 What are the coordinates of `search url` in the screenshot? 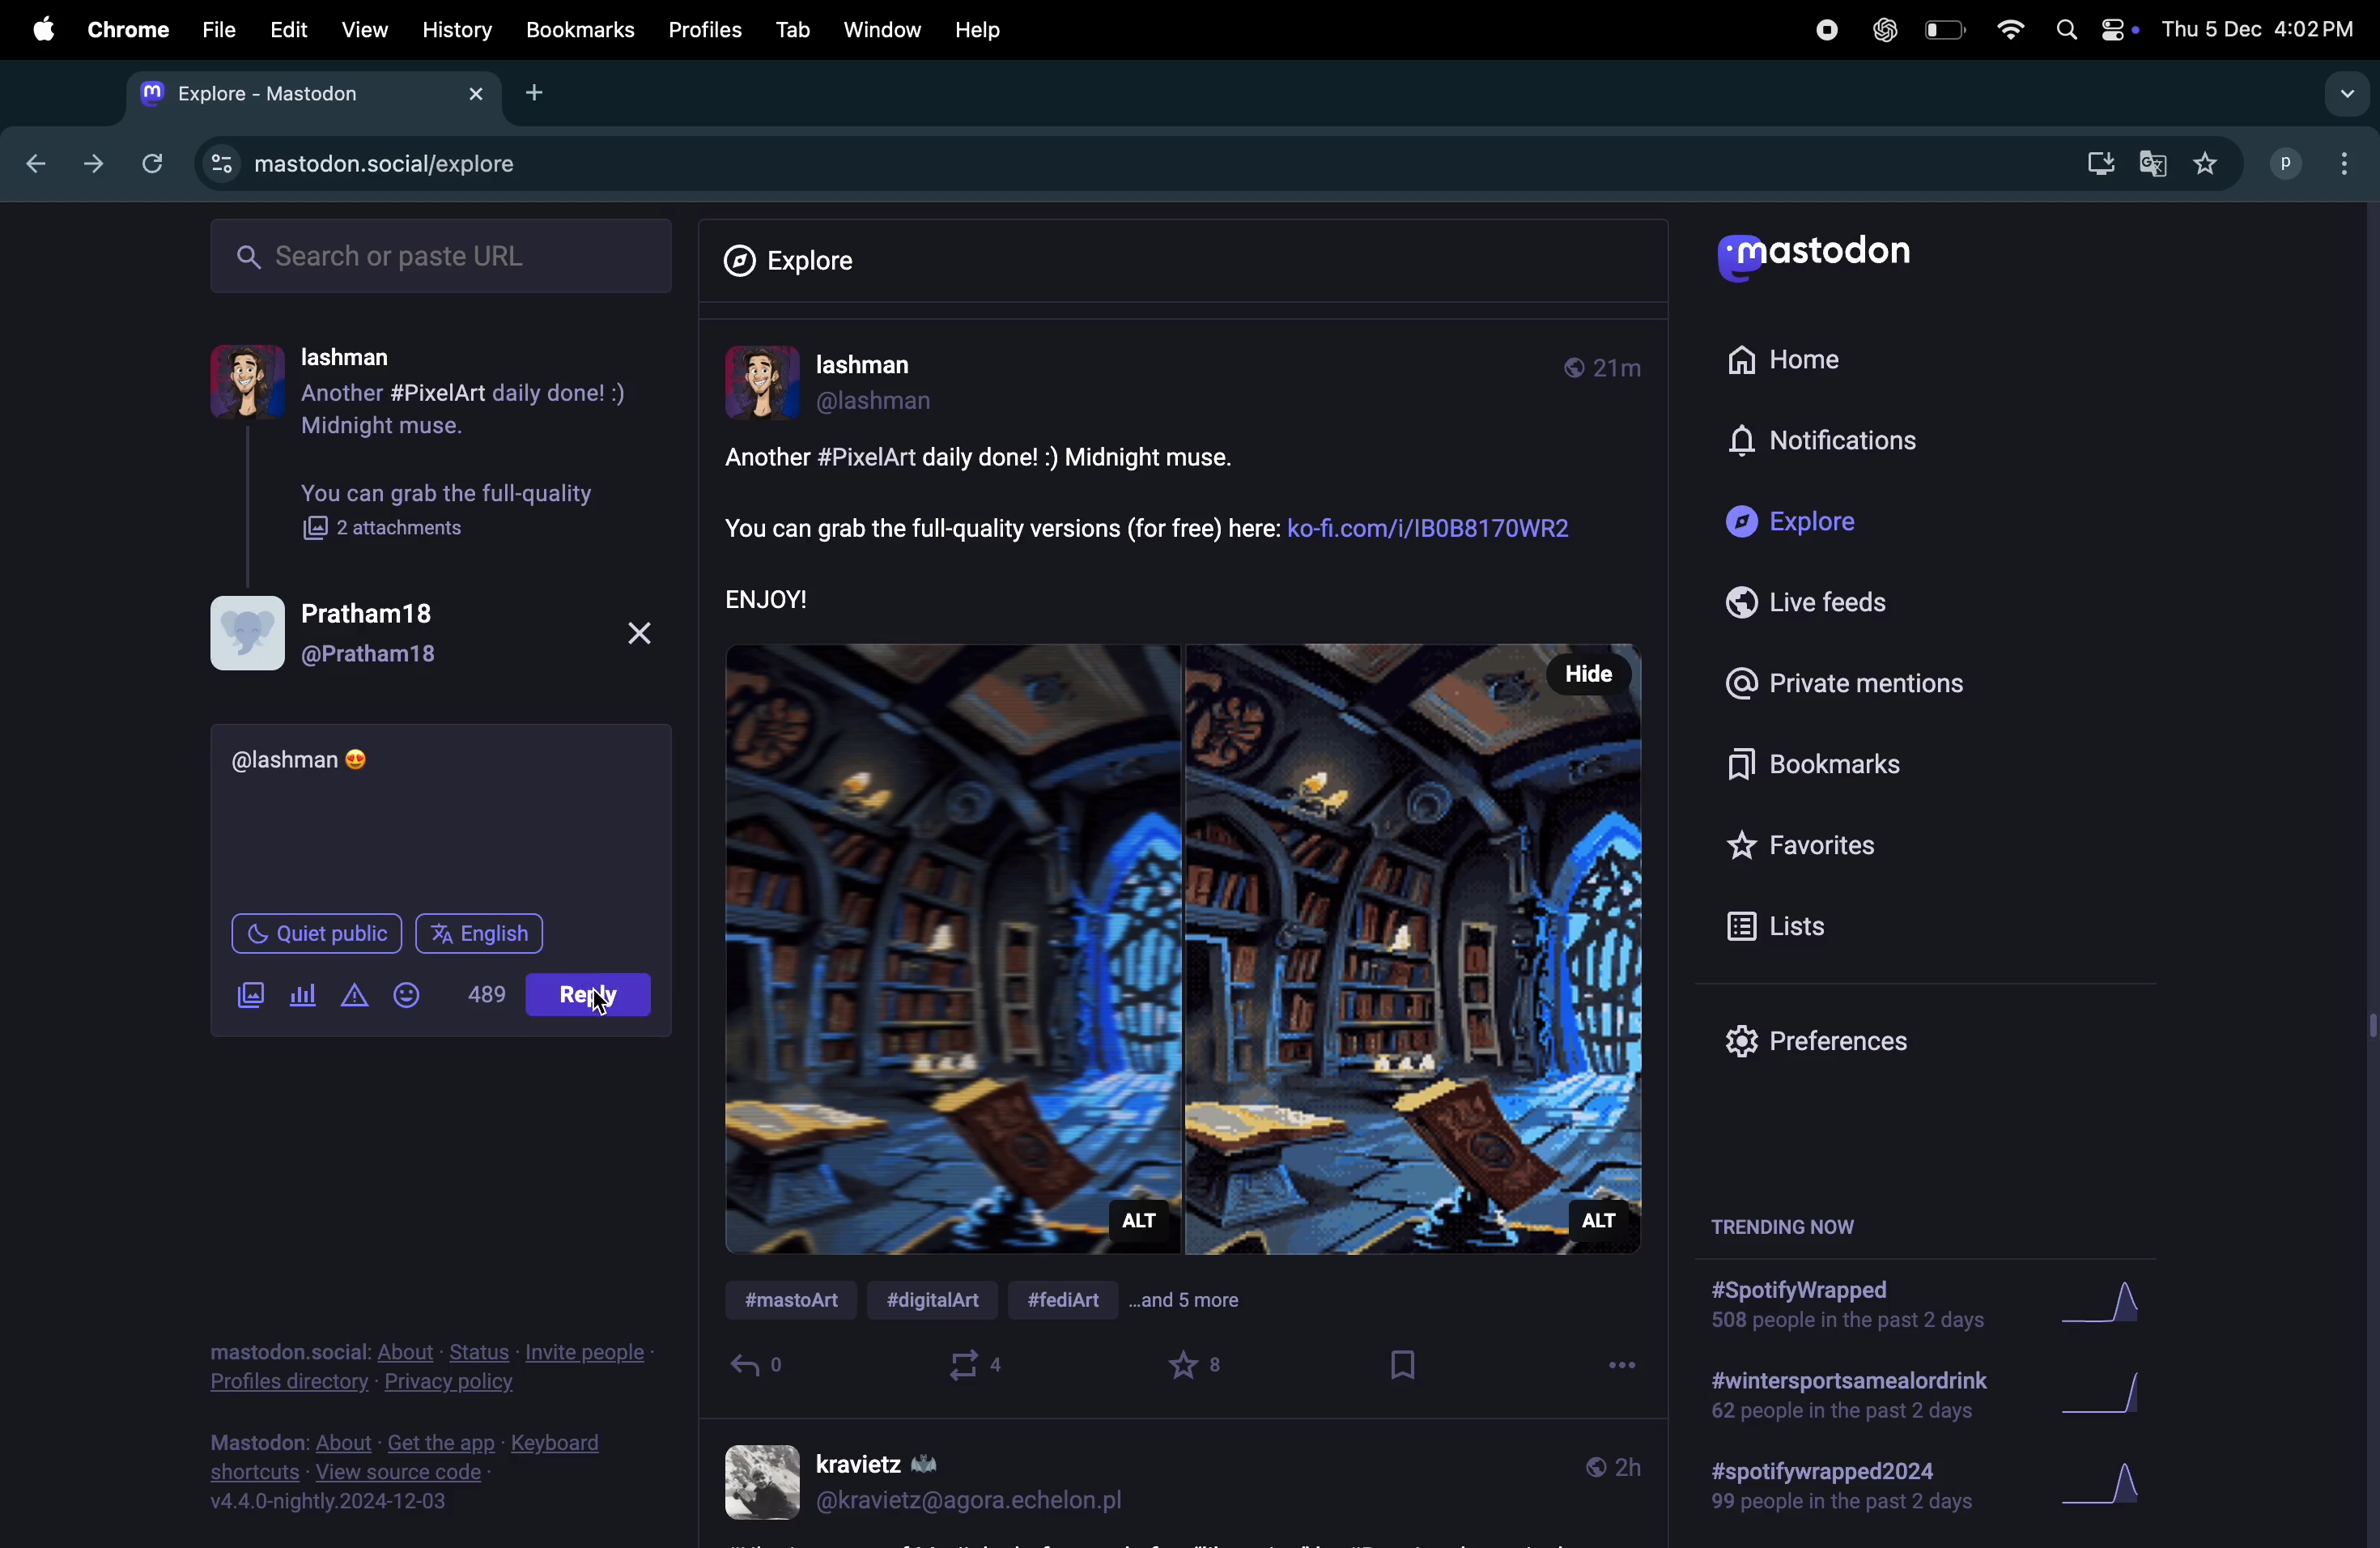 It's located at (442, 258).